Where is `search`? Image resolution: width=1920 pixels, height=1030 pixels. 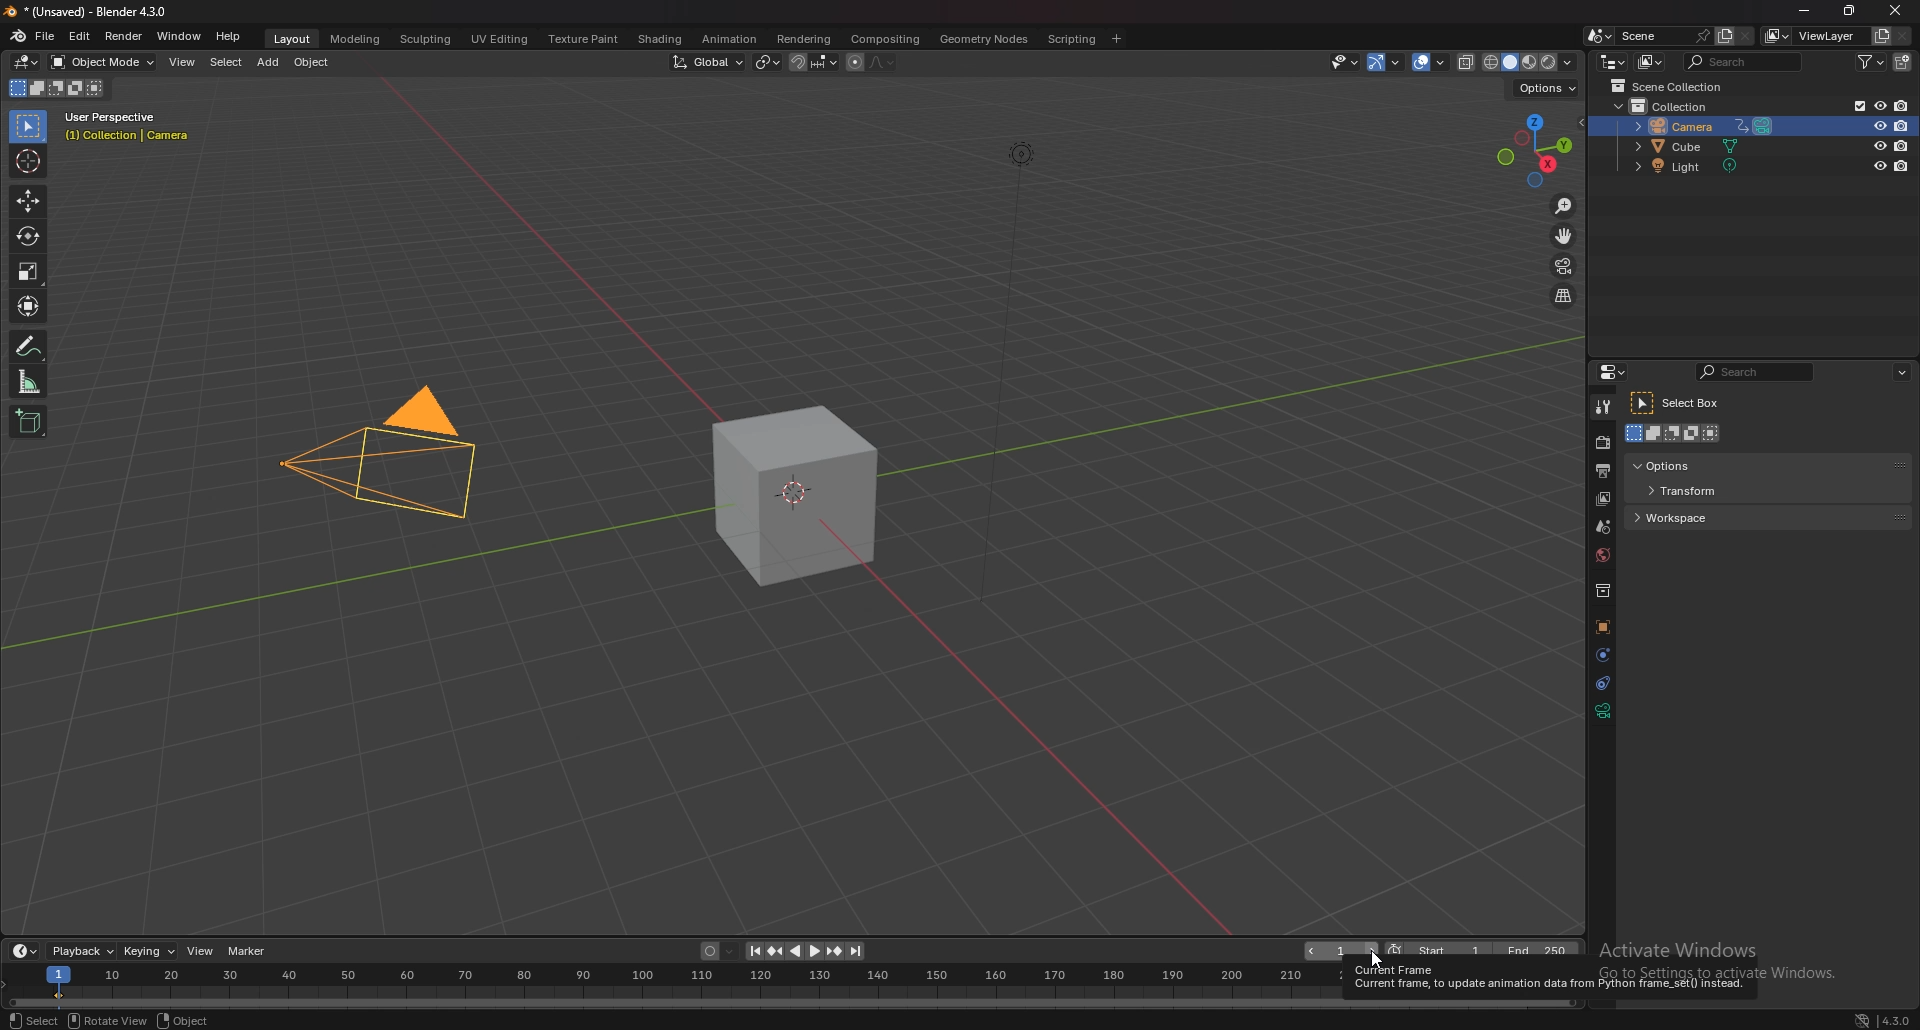
search is located at coordinates (1754, 371).